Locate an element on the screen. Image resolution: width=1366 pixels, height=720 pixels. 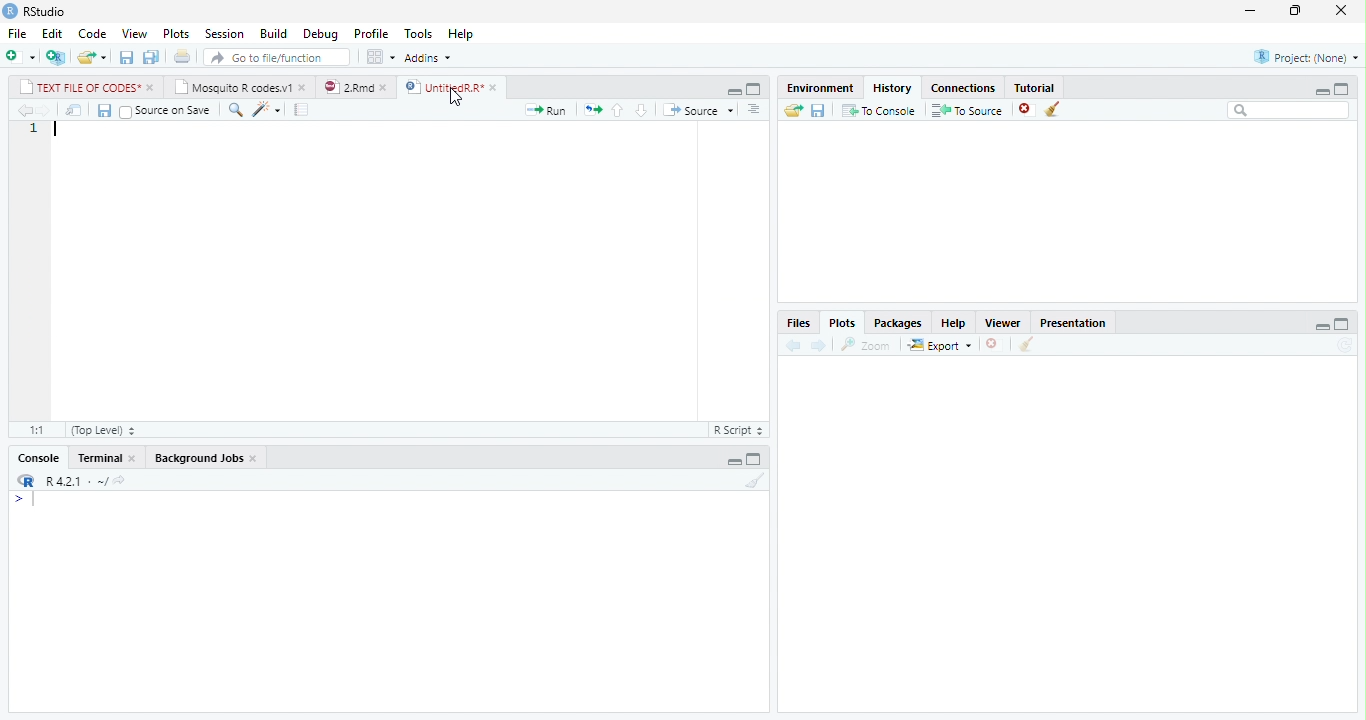
UntitledR.R is located at coordinates (443, 86).